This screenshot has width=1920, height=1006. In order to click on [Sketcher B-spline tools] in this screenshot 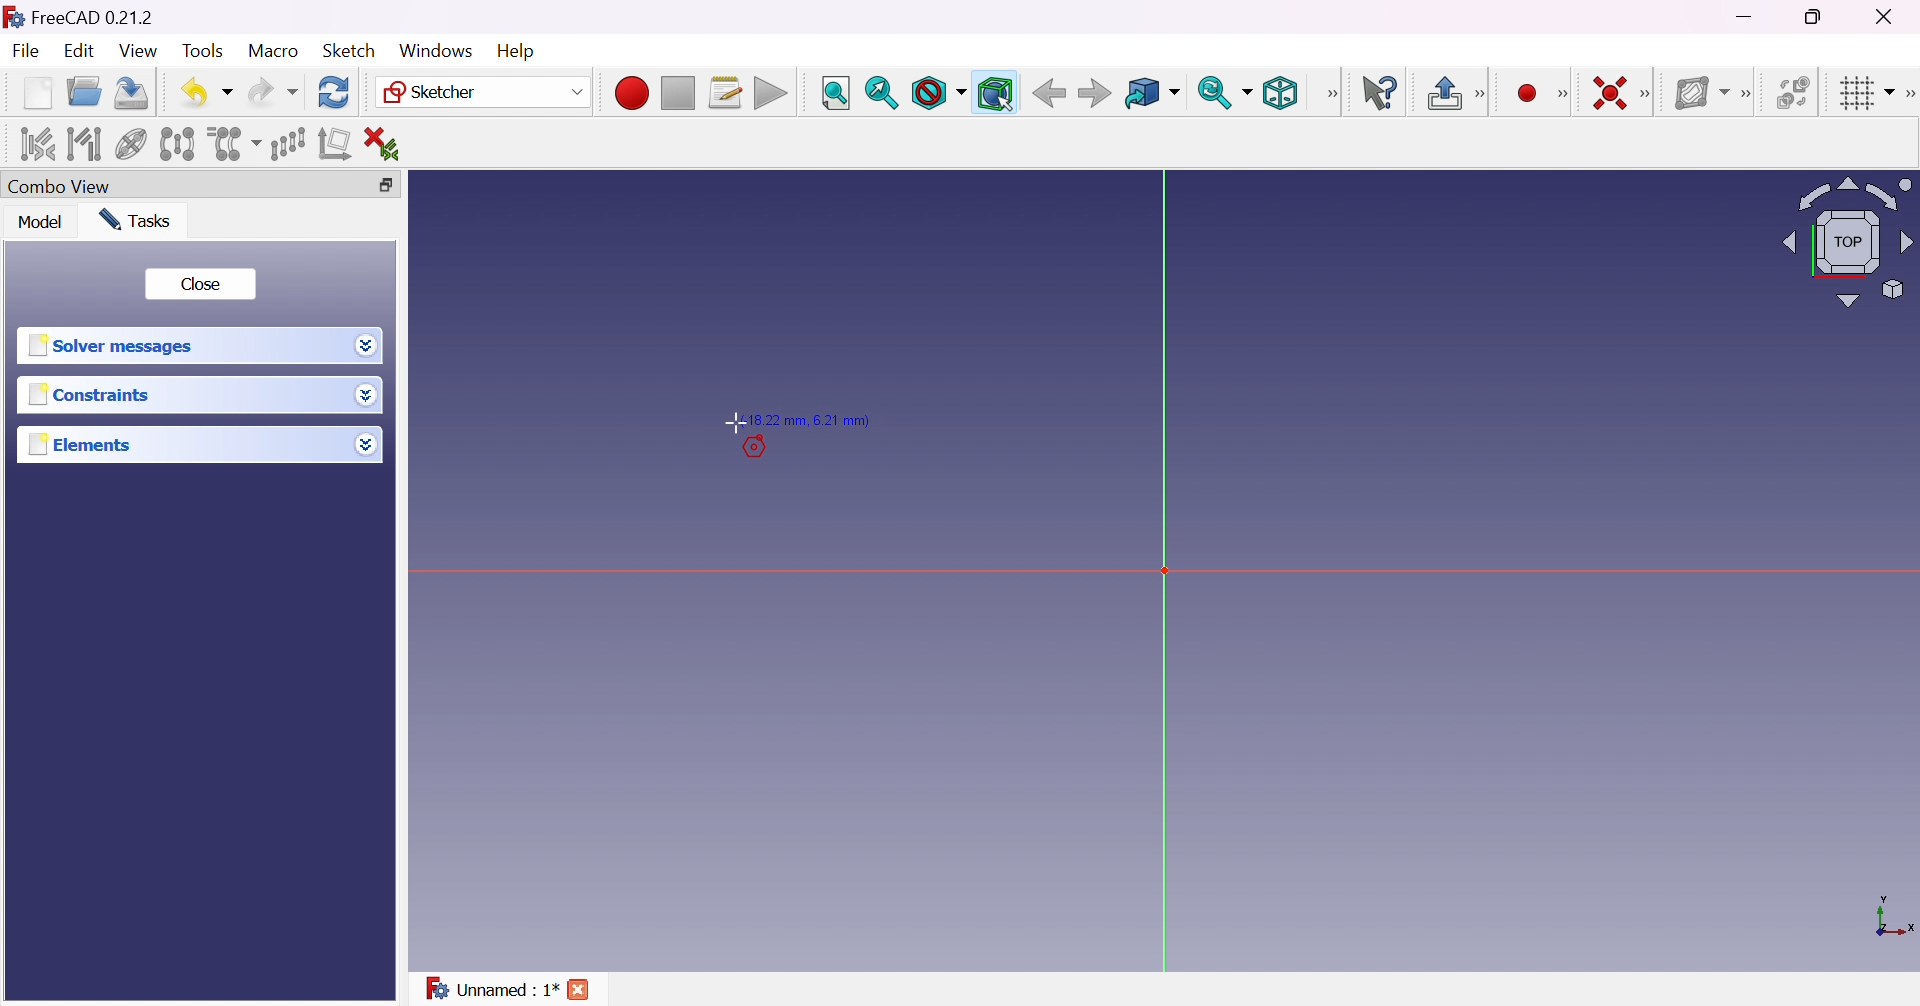, I will do `click(1744, 95)`.